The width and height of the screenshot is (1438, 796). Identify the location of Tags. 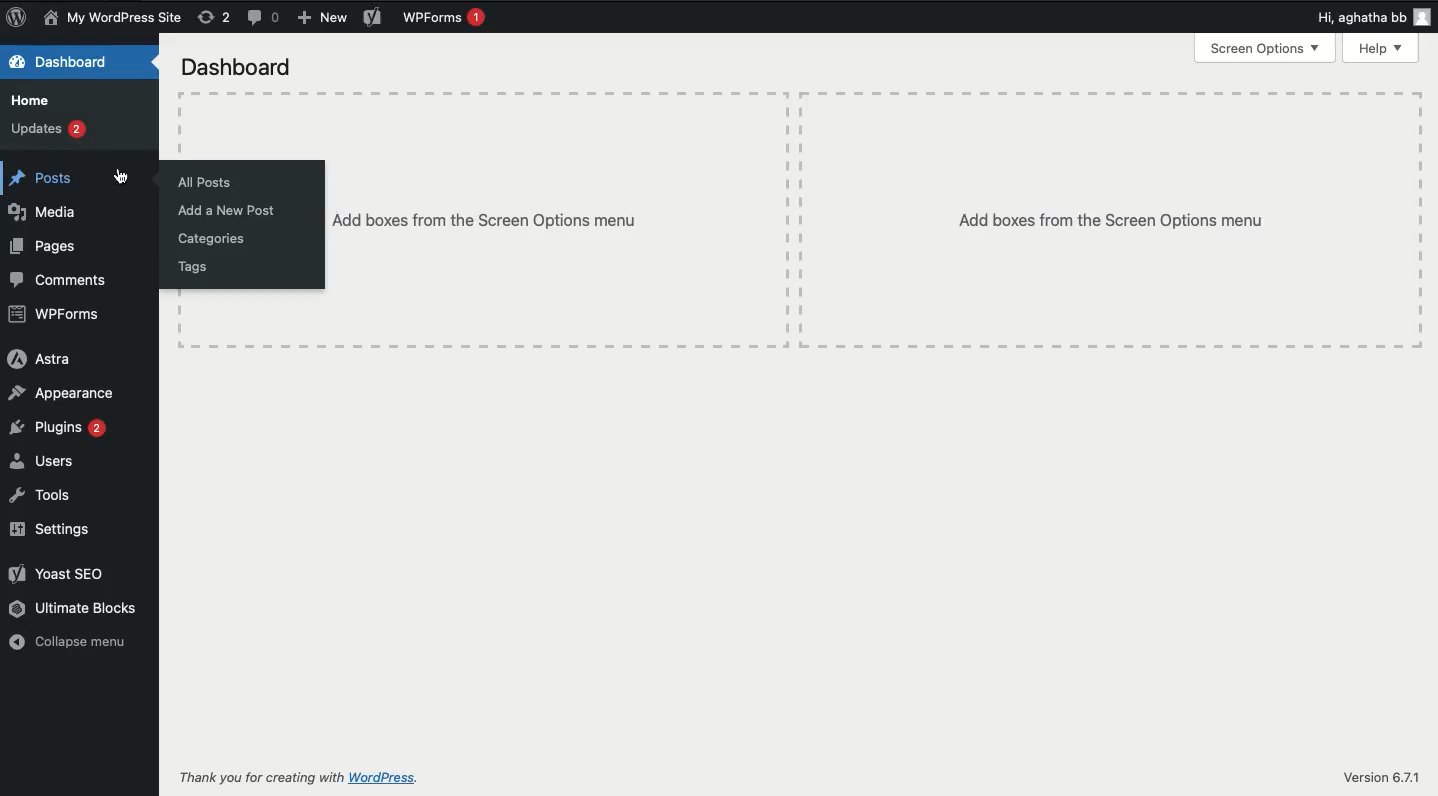
(197, 267).